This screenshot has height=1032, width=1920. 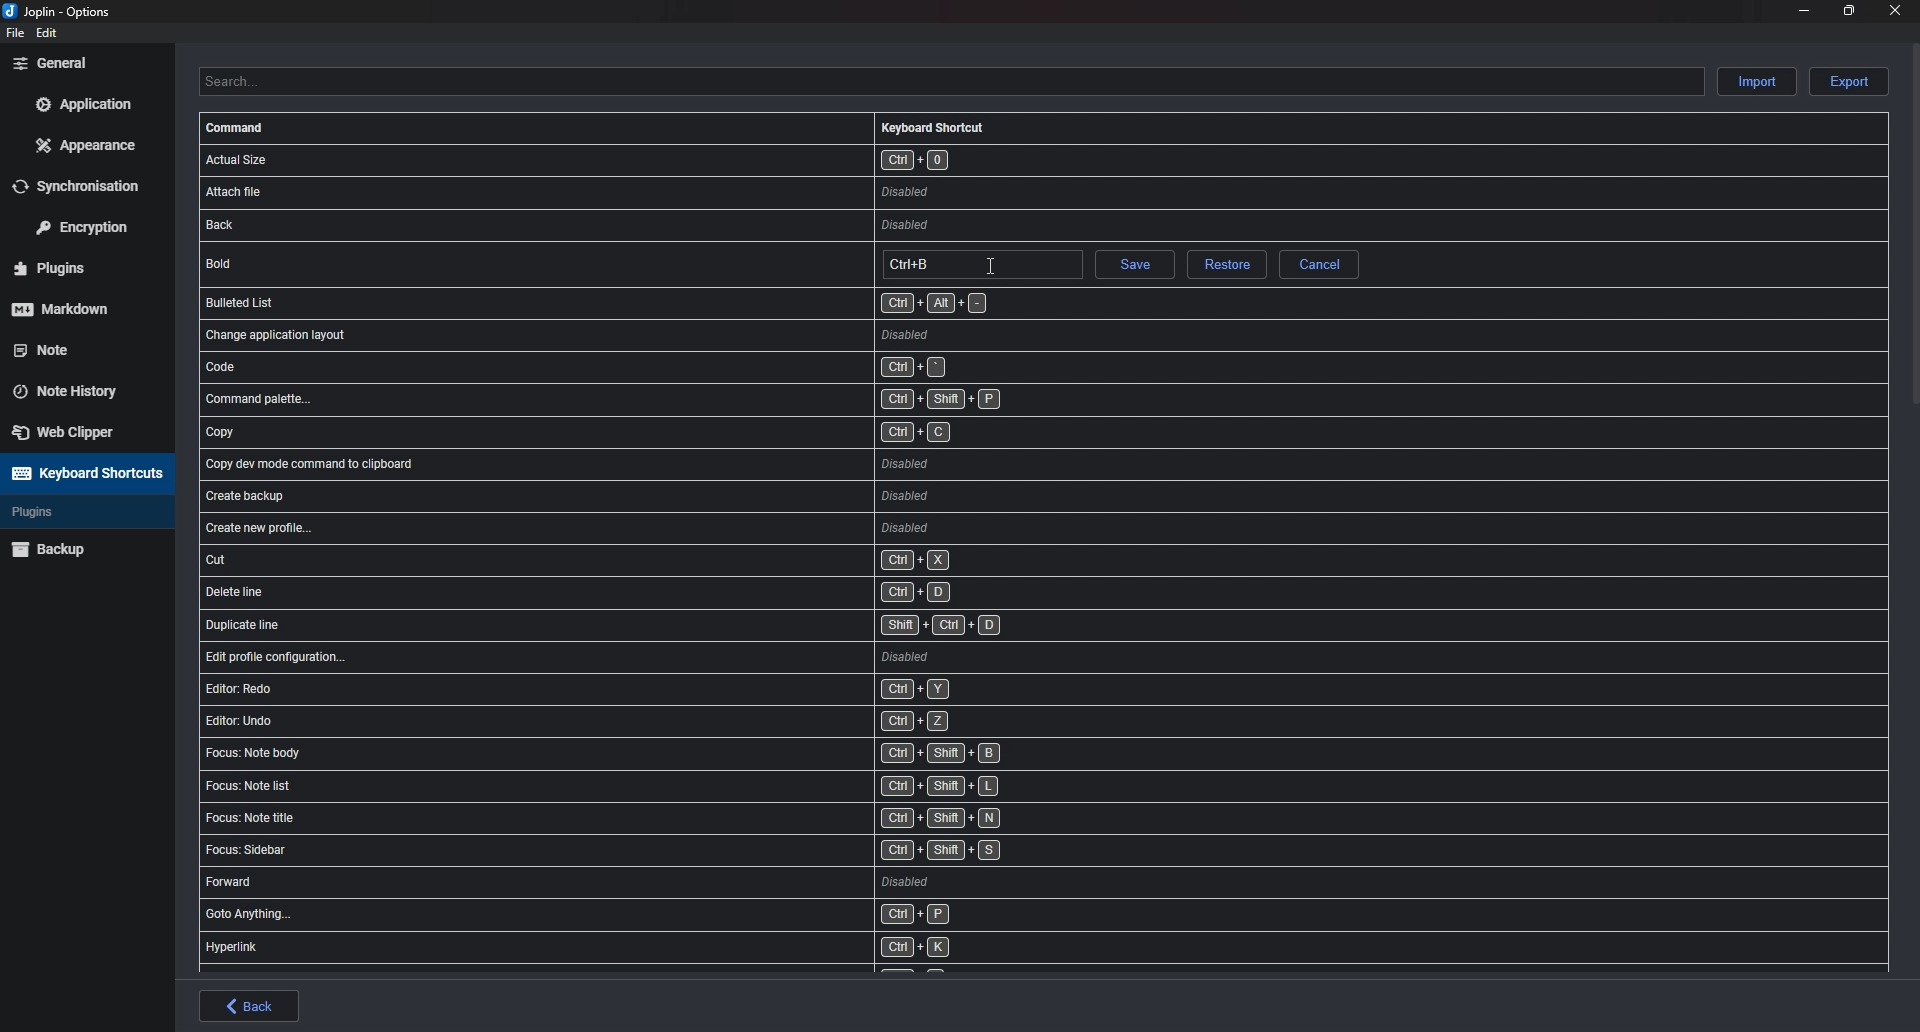 What do you see at coordinates (651, 851) in the screenshot?
I see `shortcut` at bounding box center [651, 851].